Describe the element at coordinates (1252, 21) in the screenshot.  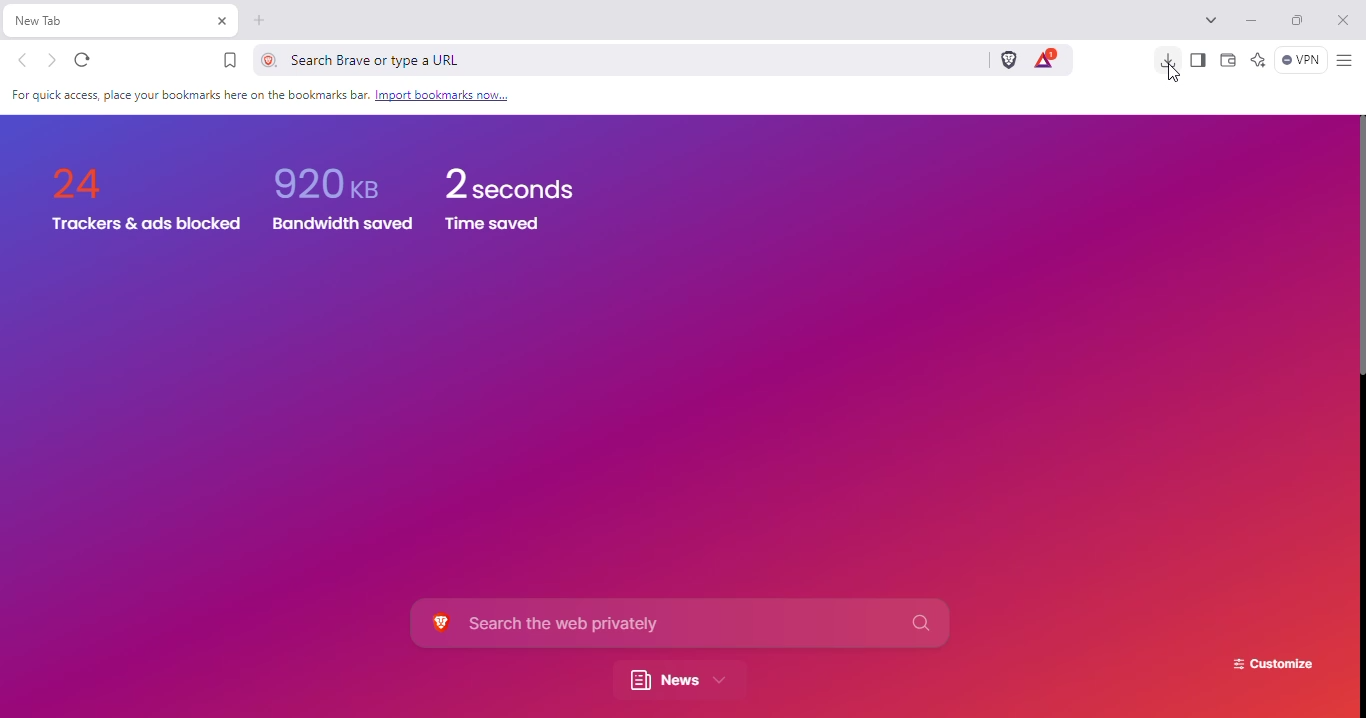
I see `minimize` at that location.